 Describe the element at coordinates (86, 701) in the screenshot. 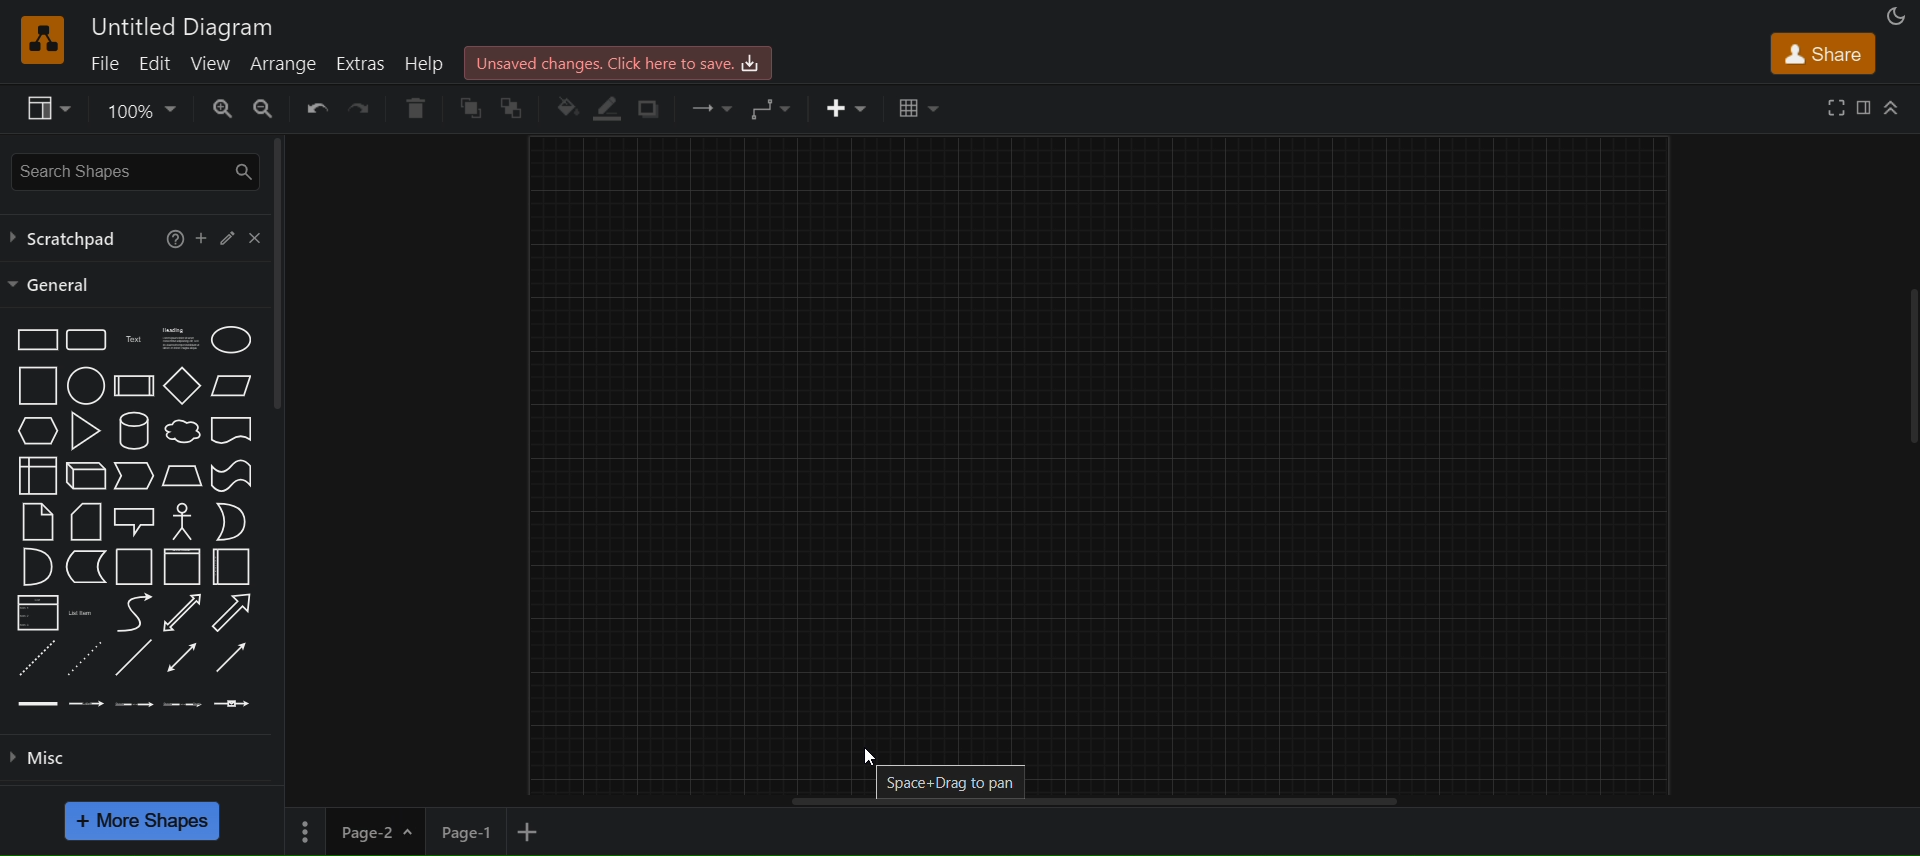

I see `connector with 1 label` at that location.